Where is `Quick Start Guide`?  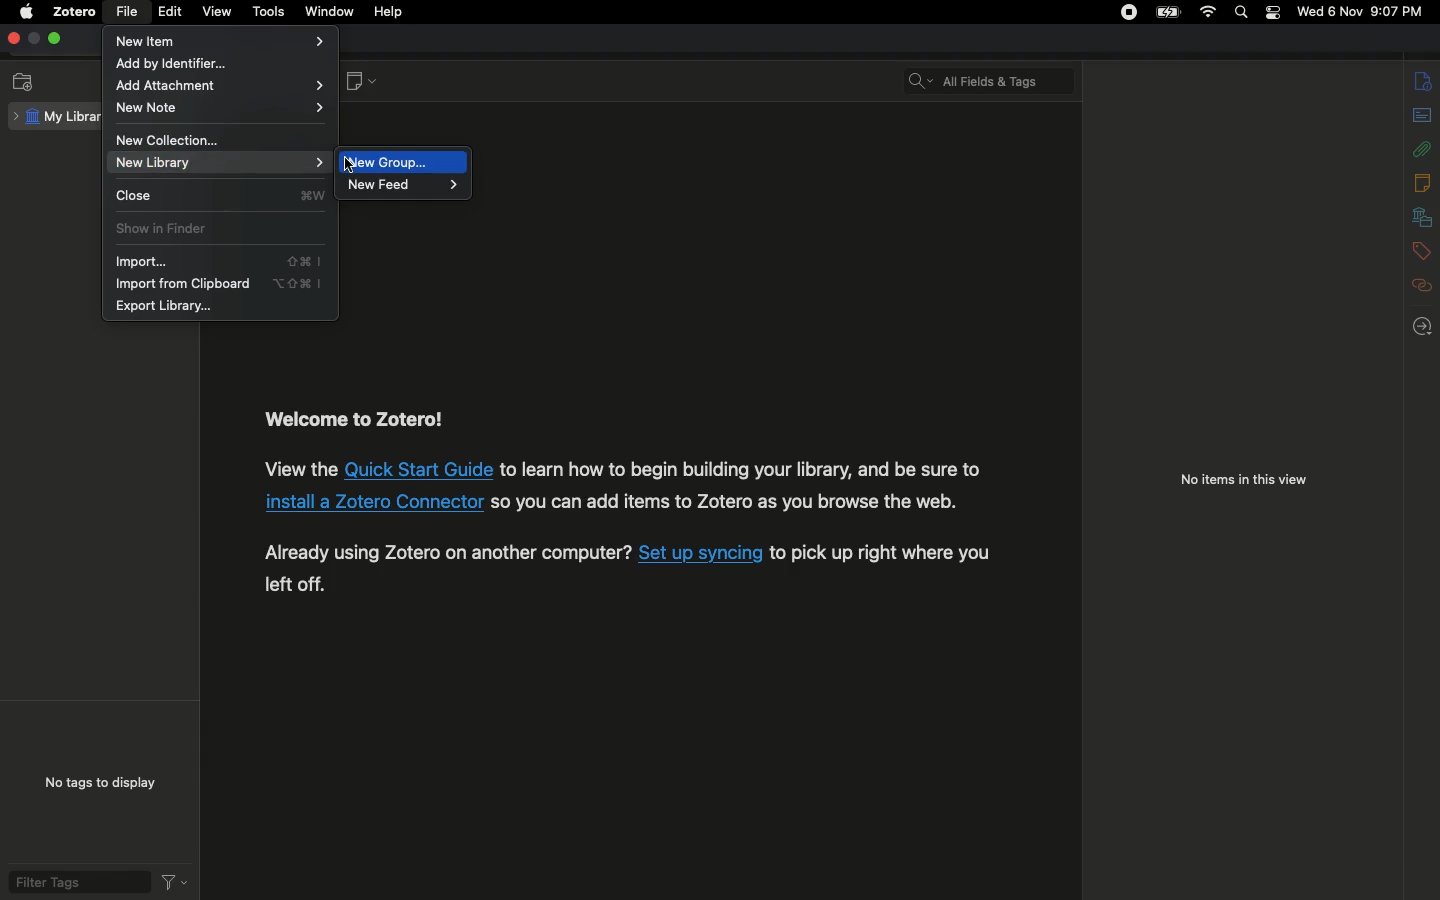
Quick Start Guide is located at coordinates (419, 469).